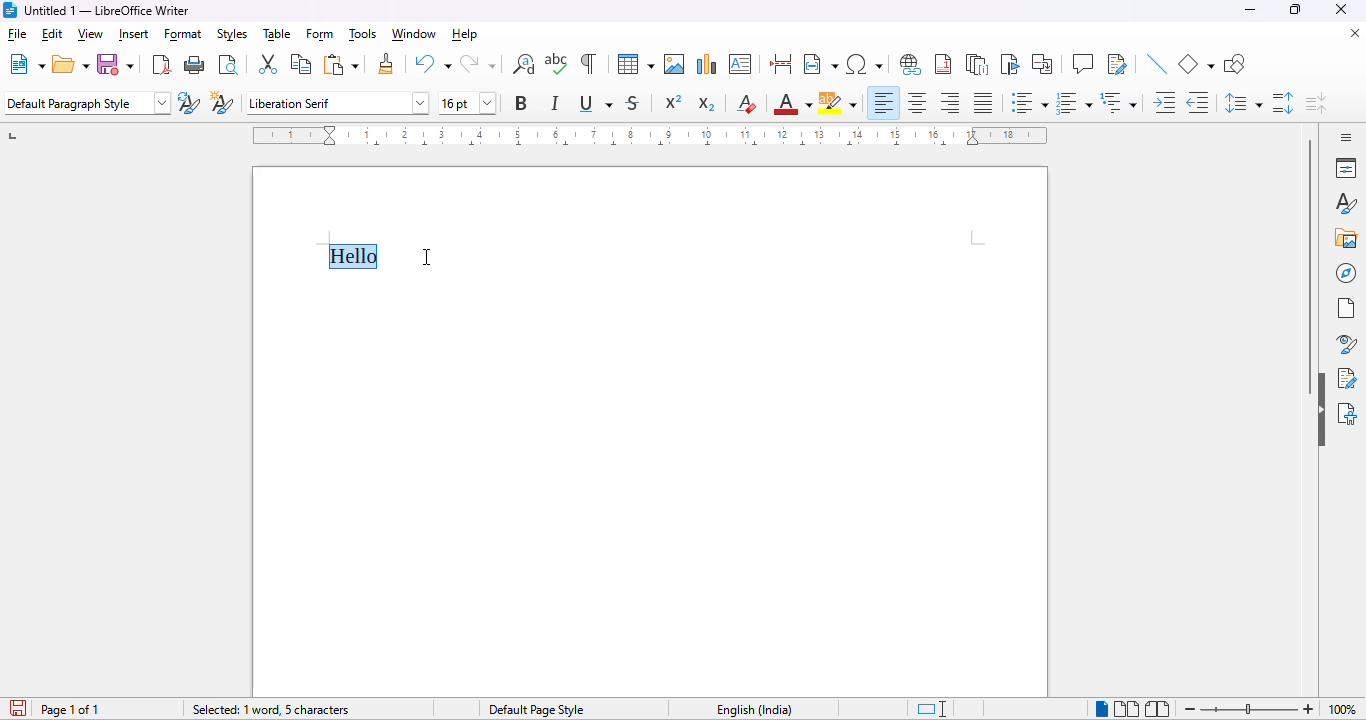 The height and width of the screenshot is (720, 1366). Describe the element at coordinates (524, 64) in the screenshot. I see `find and replace` at that location.